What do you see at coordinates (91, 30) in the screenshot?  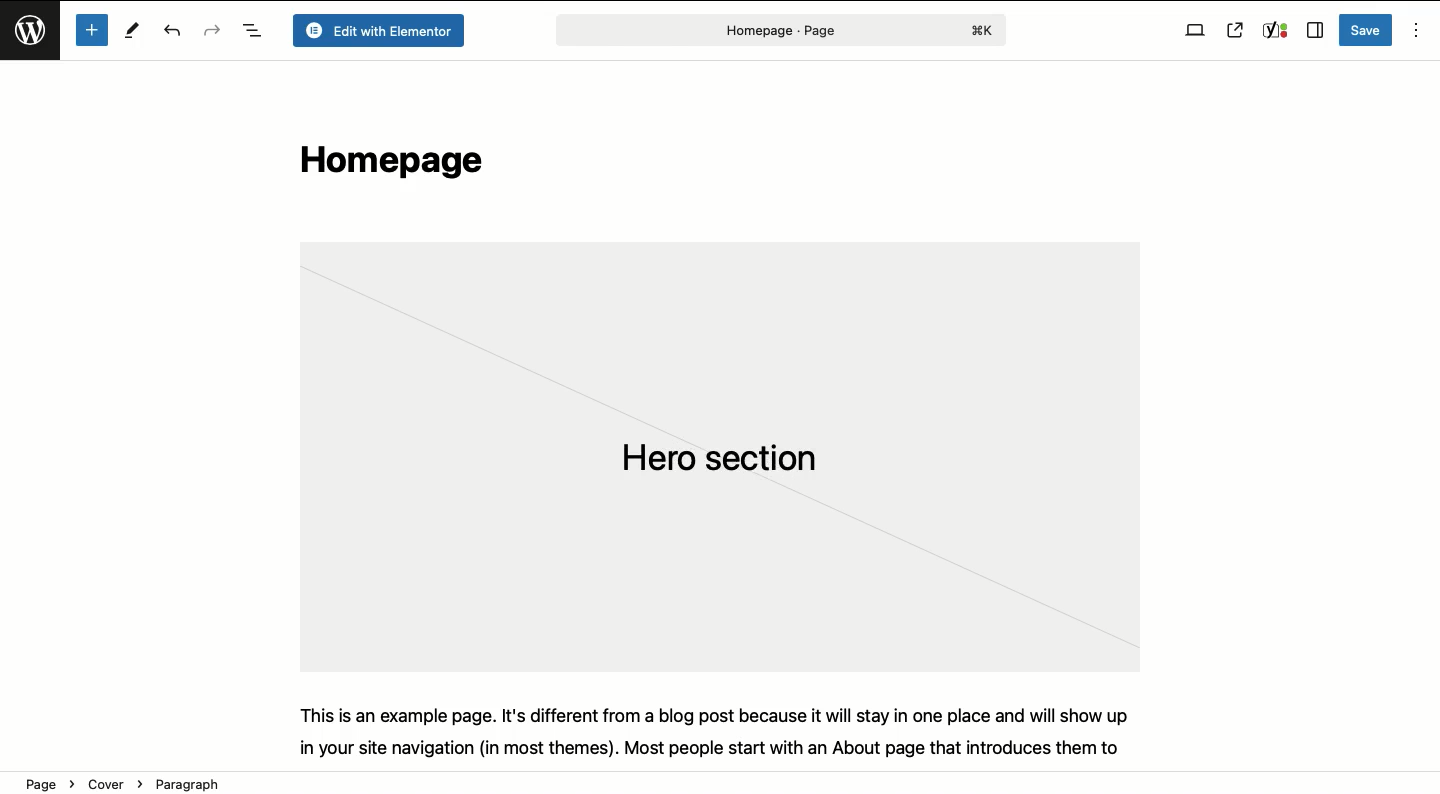 I see `Add new block` at bounding box center [91, 30].